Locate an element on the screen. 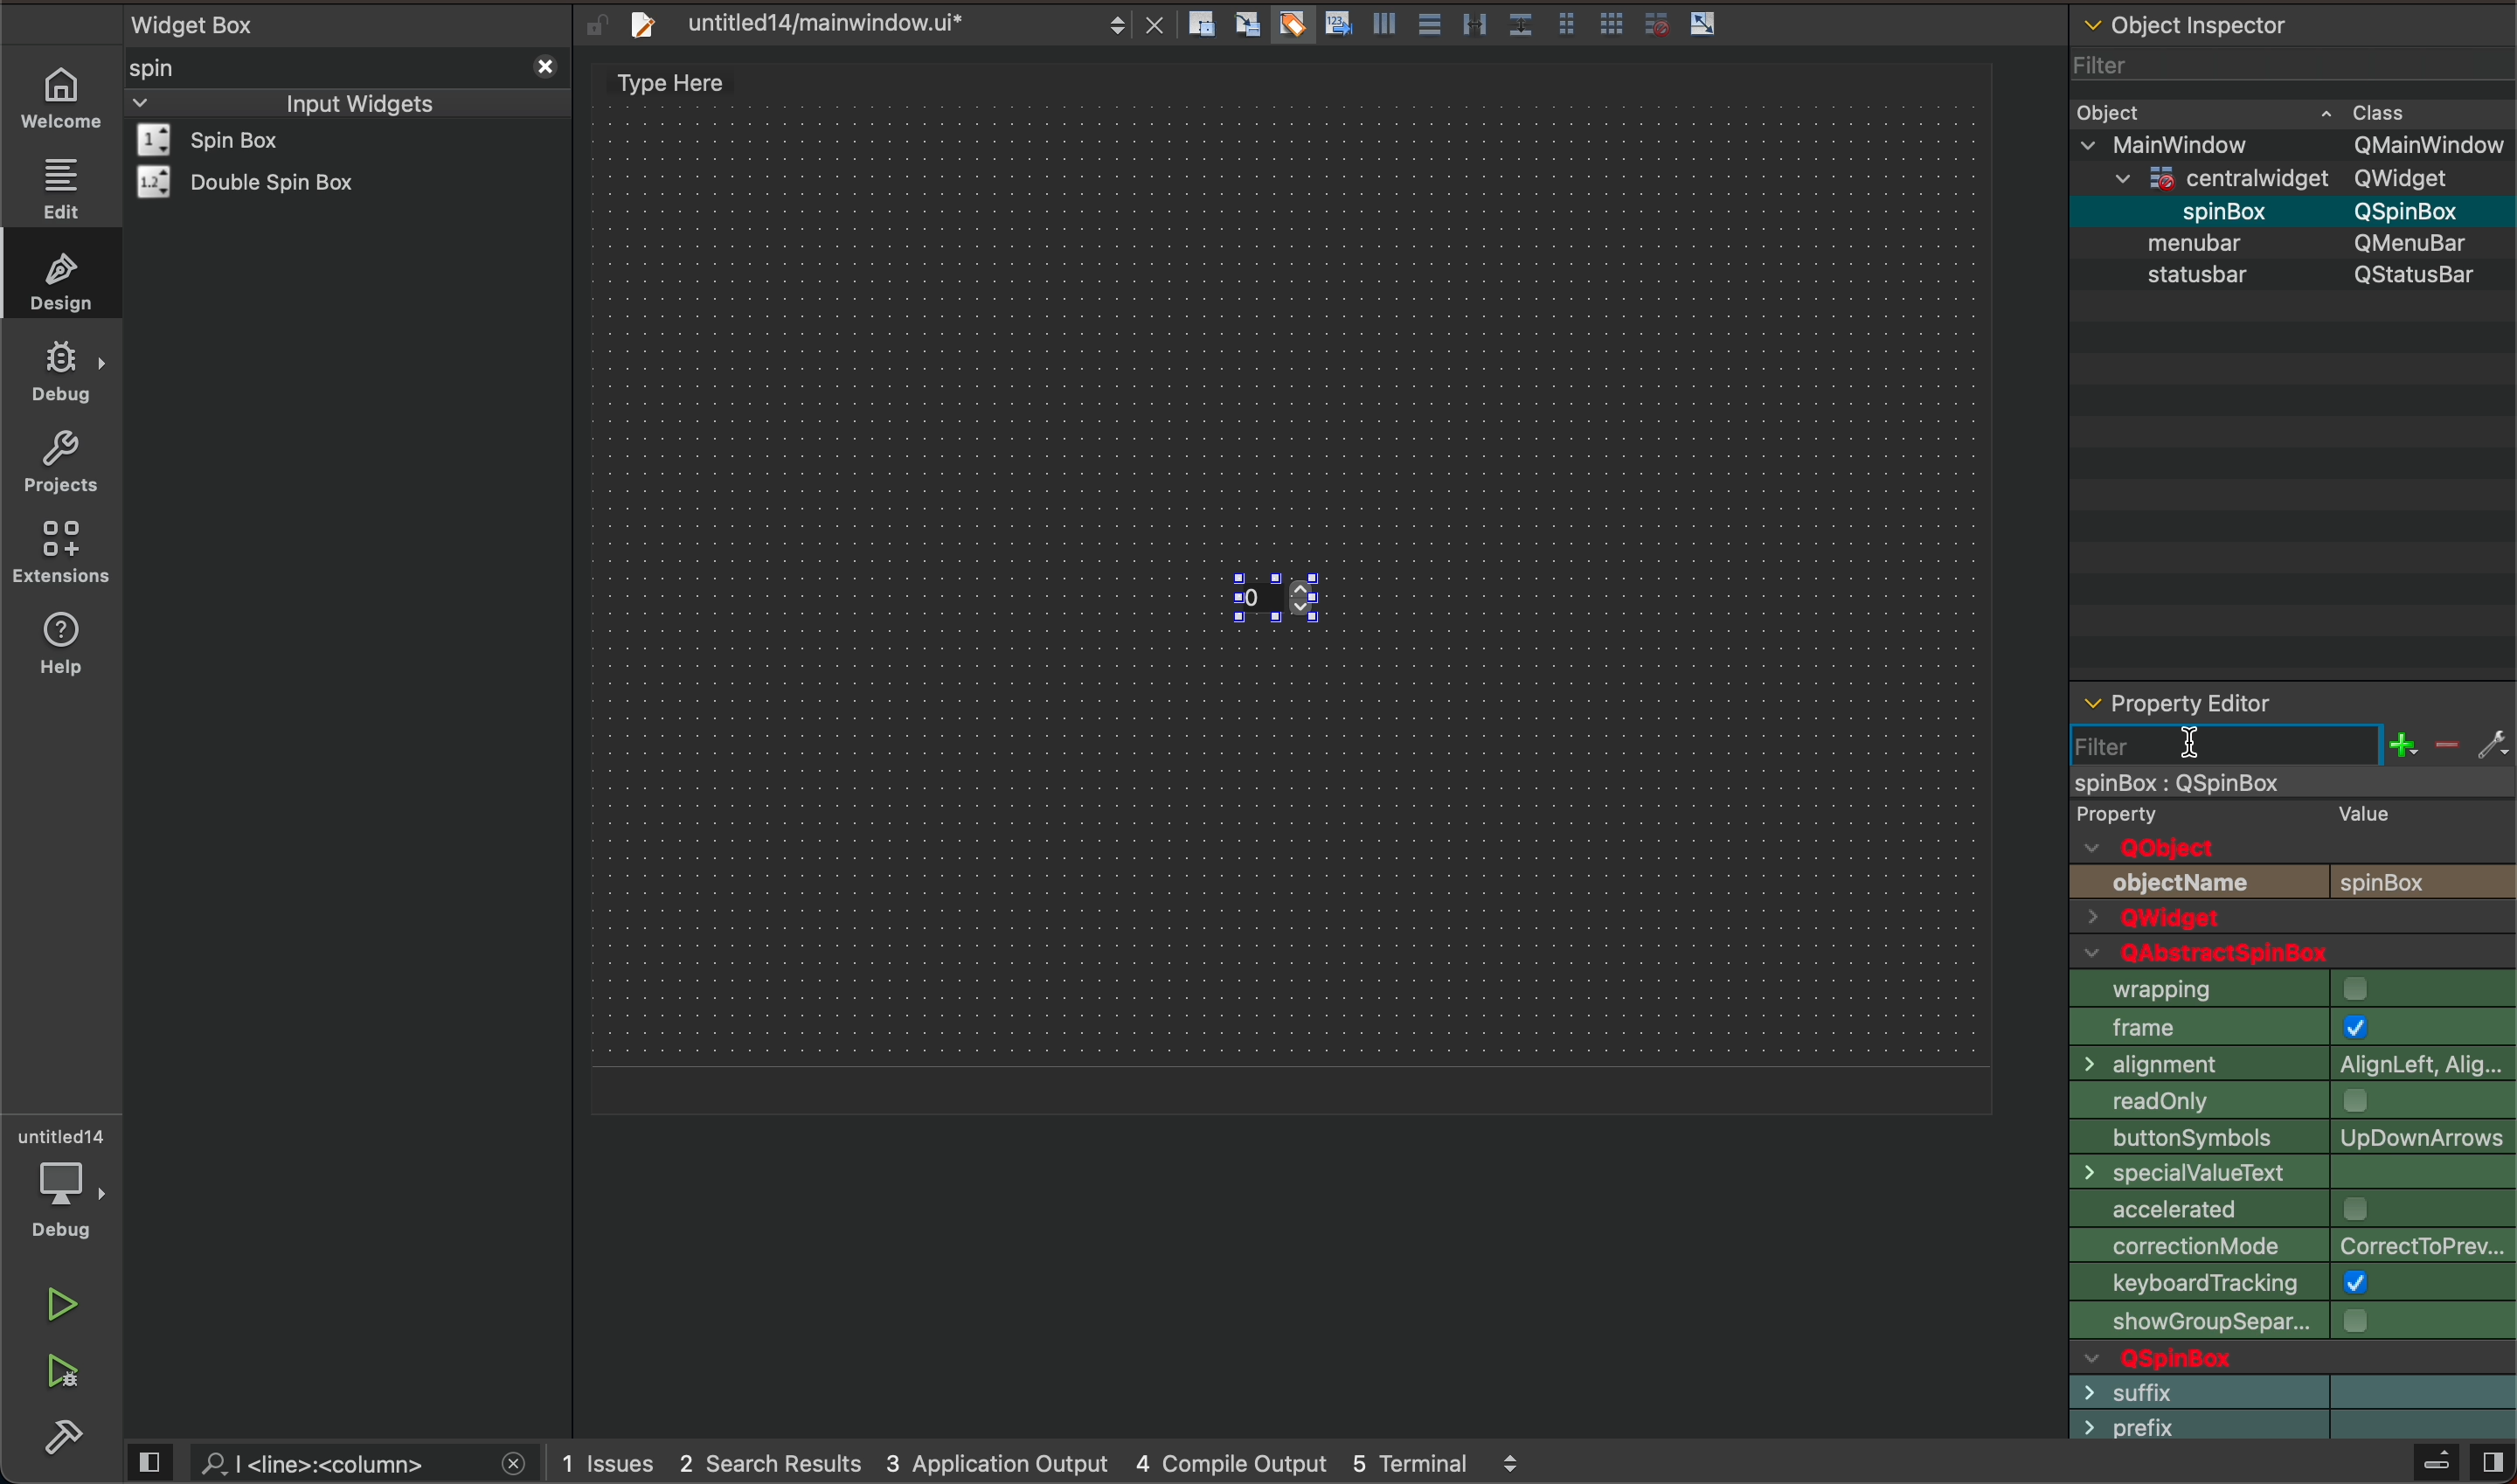 The image size is (2517, 1484). spin box is located at coordinates (2208, 210).